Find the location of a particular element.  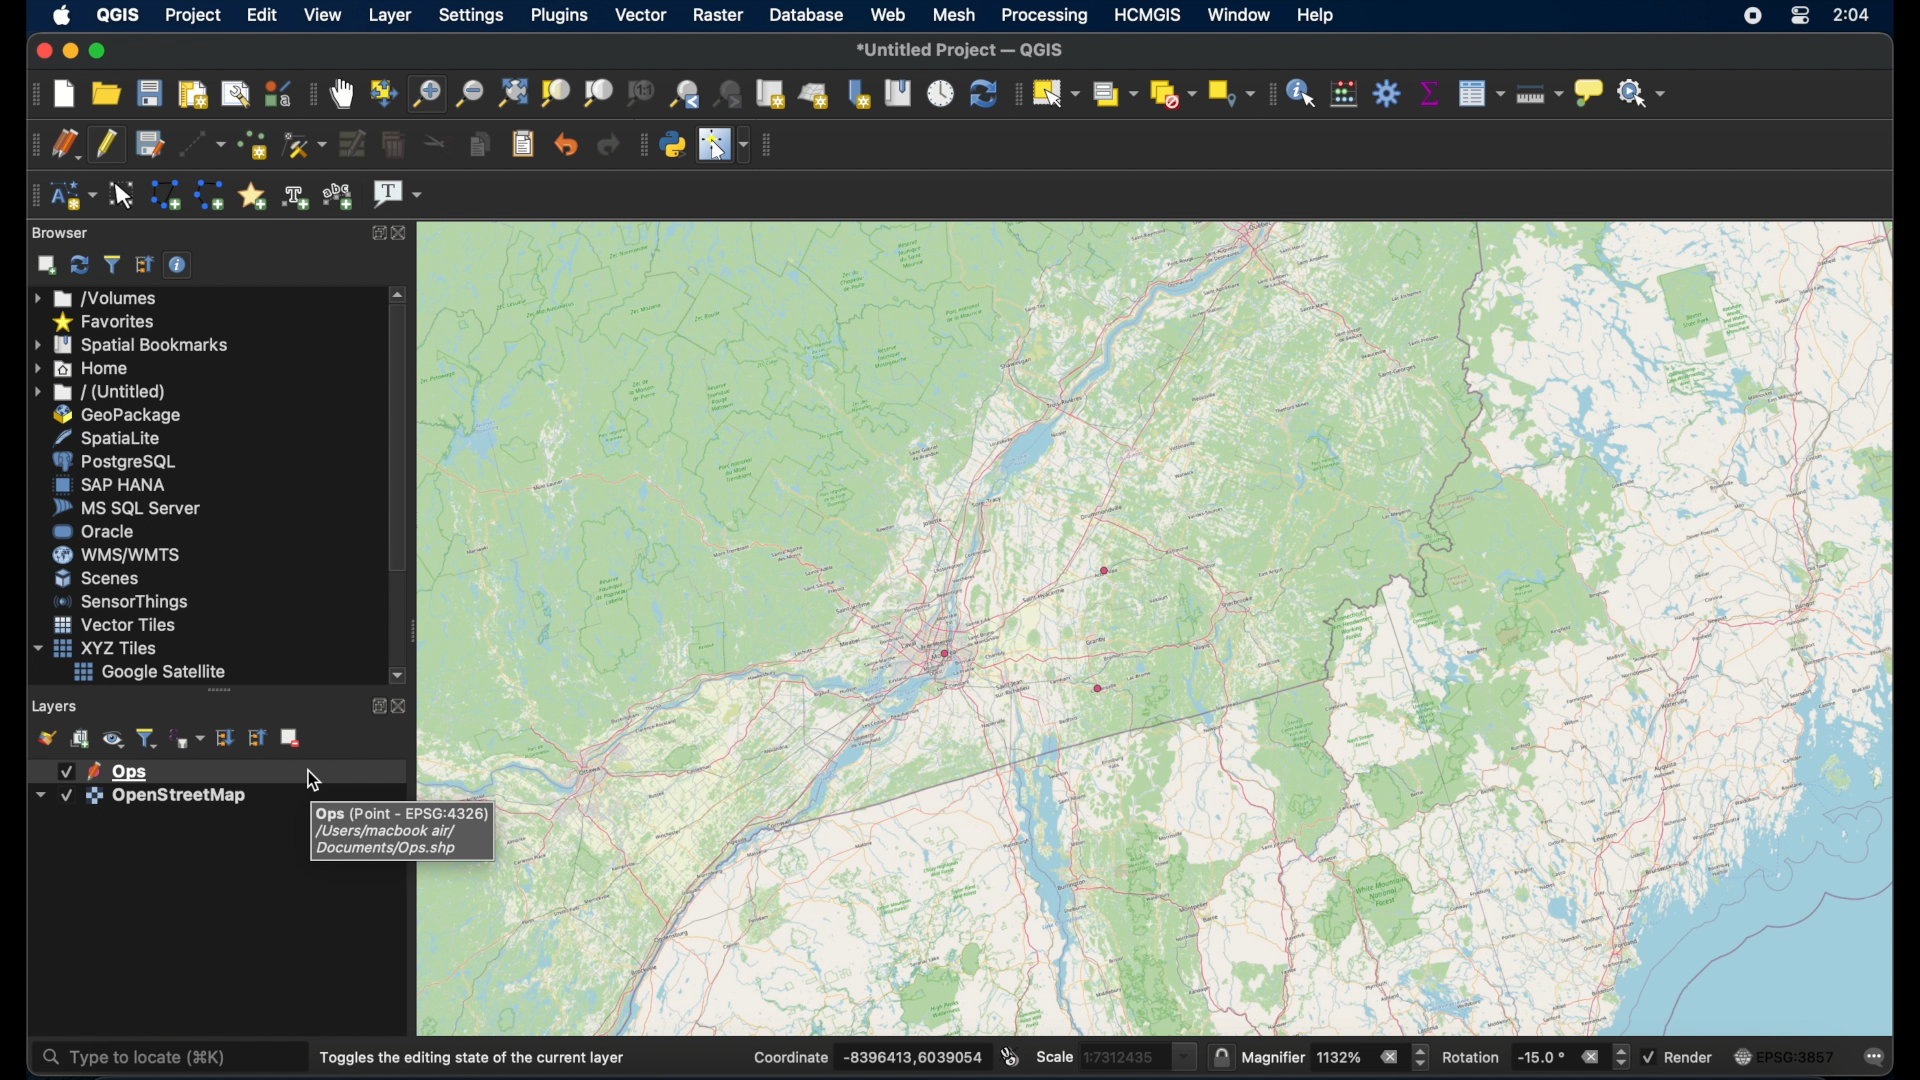

layer  is located at coordinates (101, 770).